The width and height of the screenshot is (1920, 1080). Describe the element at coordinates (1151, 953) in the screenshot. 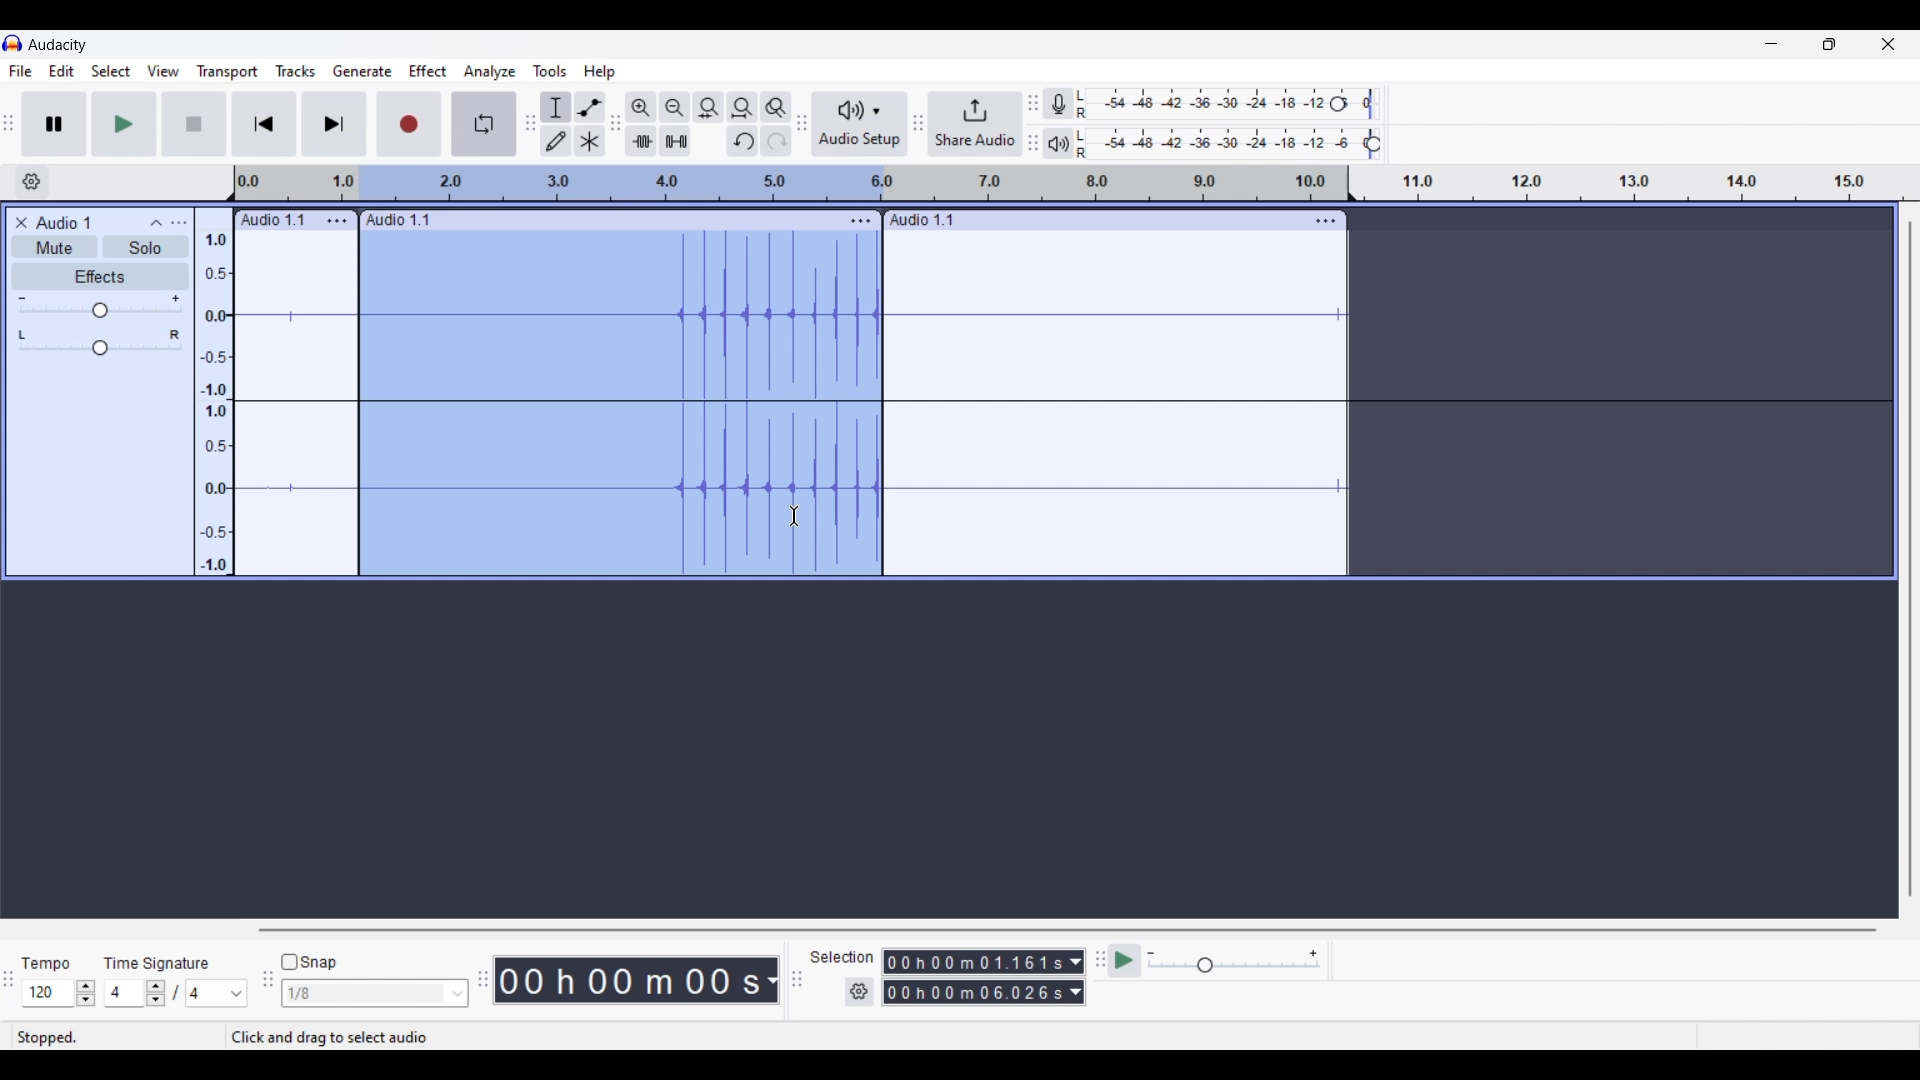

I see `Minimum playback speed` at that location.